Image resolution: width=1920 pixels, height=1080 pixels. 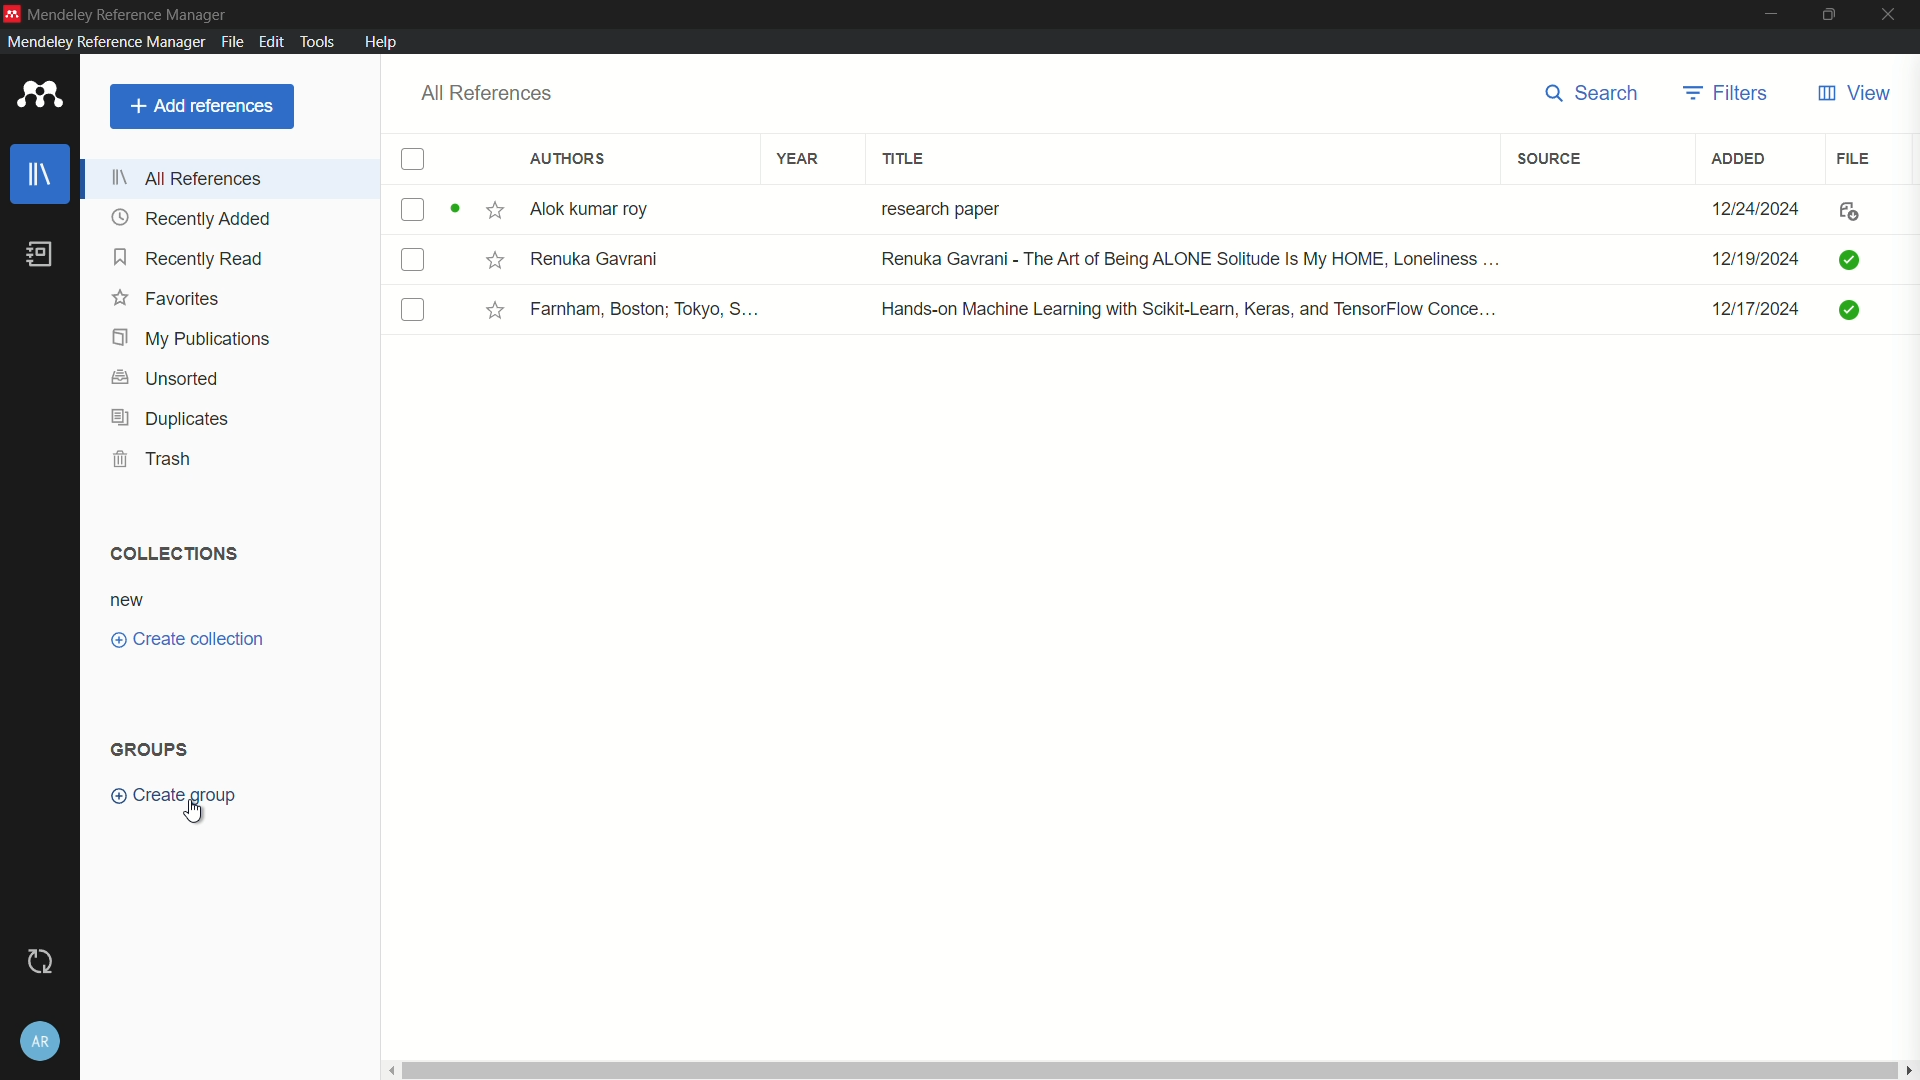 What do you see at coordinates (1852, 94) in the screenshot?
I see `view` at bounding box center [1852, 94].